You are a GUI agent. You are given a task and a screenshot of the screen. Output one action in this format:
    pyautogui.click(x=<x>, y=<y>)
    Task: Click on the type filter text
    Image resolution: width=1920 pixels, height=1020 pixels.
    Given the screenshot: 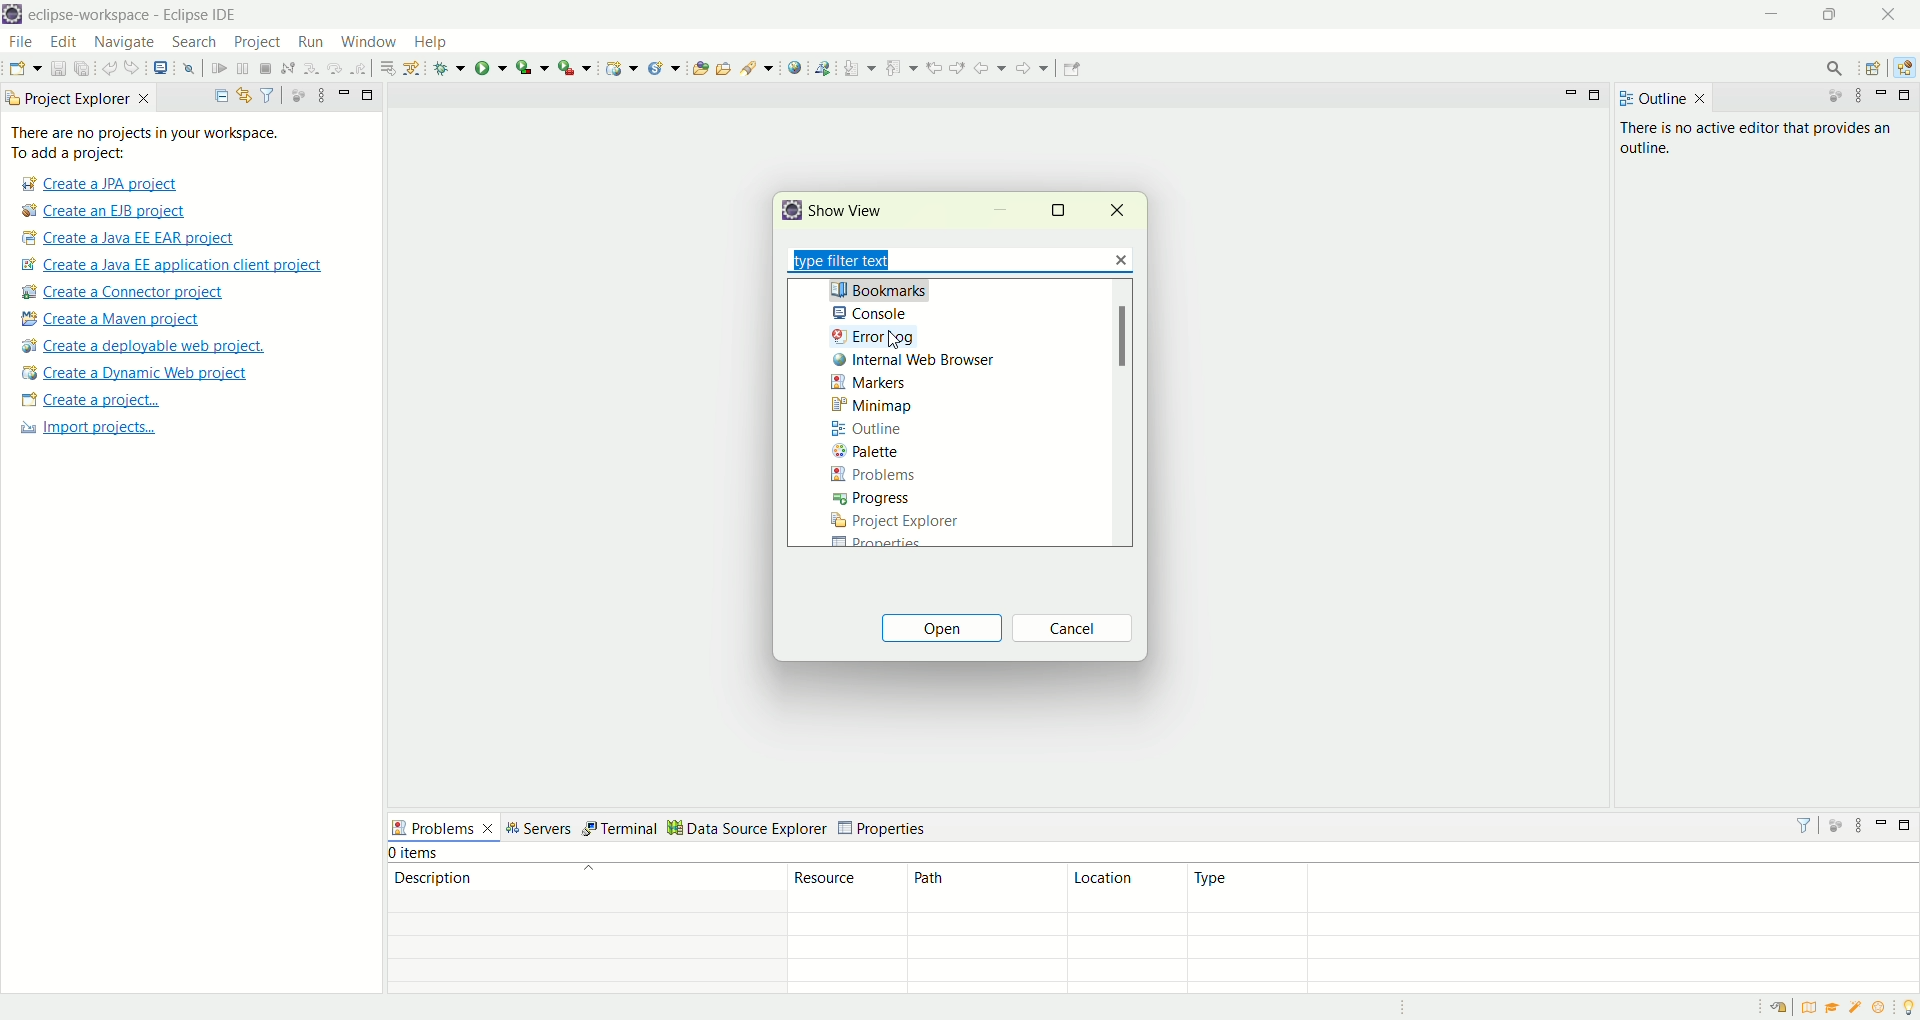 What is the action you would take?
    pyautogui.click(x=845, y=260)
    